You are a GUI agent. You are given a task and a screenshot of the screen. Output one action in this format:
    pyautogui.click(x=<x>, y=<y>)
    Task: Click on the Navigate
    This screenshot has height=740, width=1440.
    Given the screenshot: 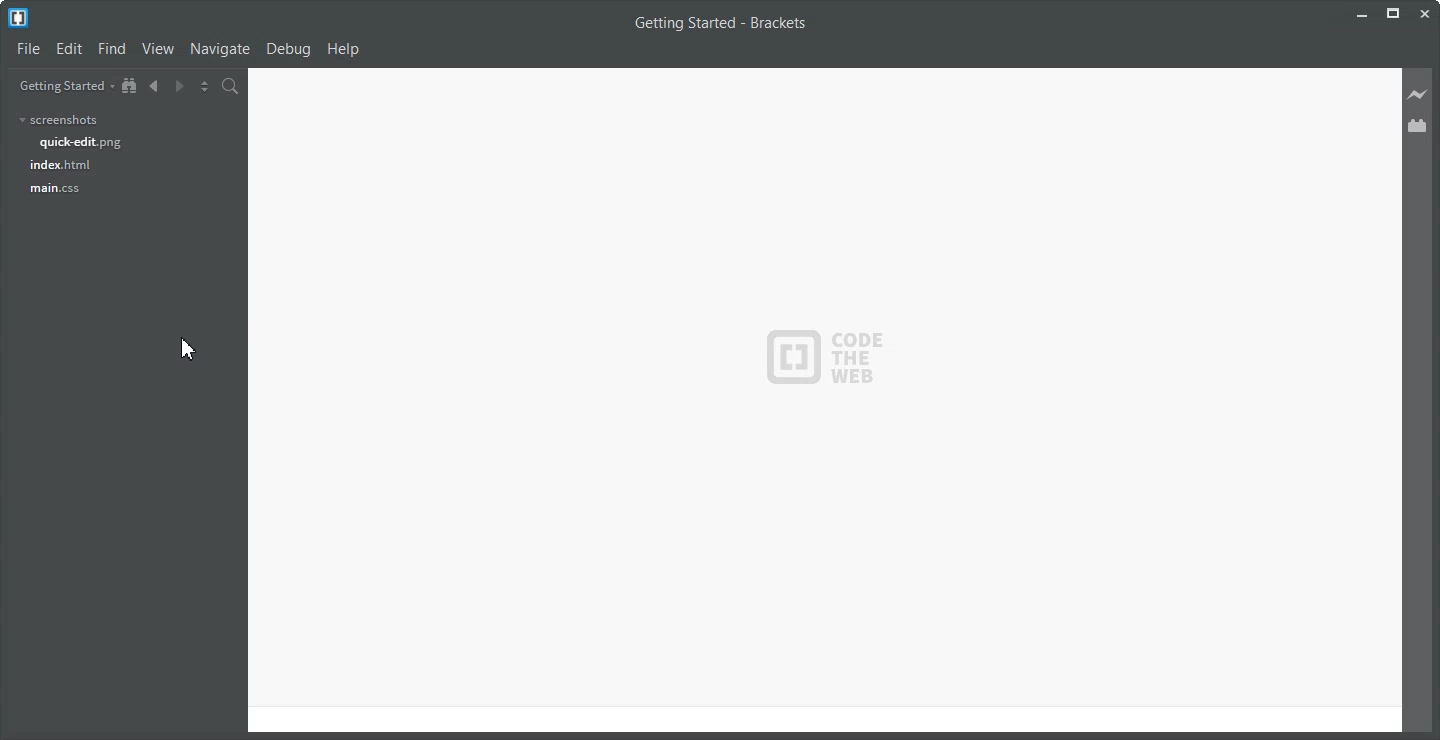 What is the action you would take?
    pyautogui.click(x=221, y=50)
    